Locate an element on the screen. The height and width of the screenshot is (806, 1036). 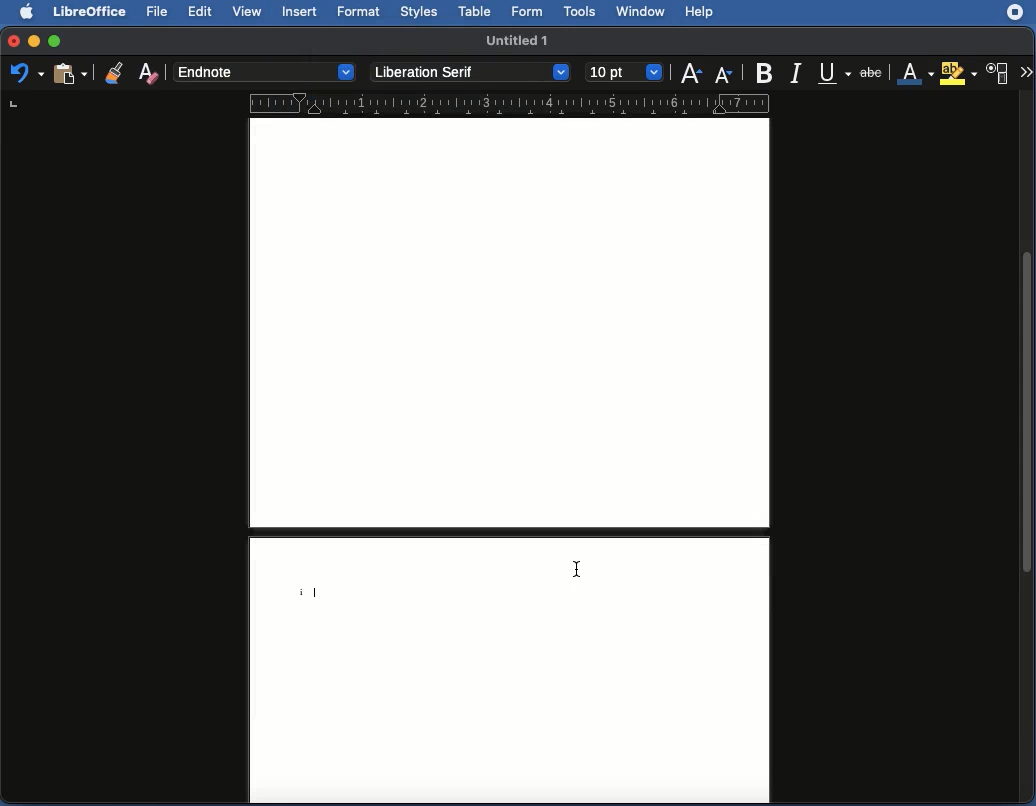
Size is located at coordinates (626, 72).